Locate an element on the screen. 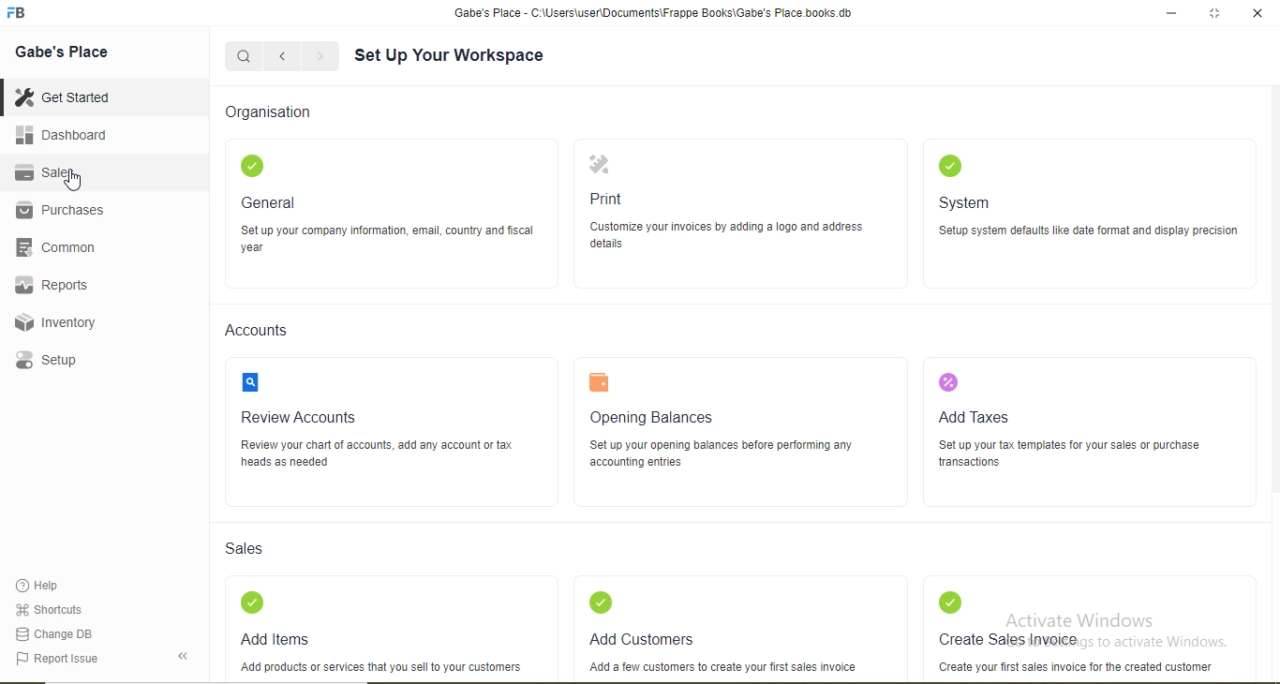 The width and height of the screenshot is (1280, 684). minimise is located at coordinates (1171, 12).